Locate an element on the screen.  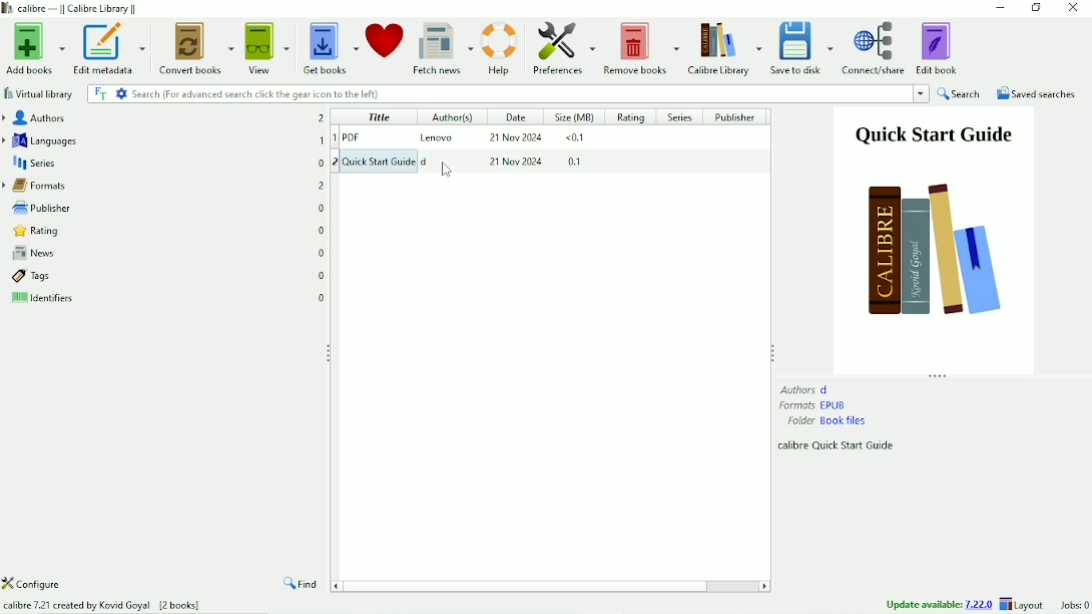
calibre Quick Start Guide is located at coordinates (838, 446).